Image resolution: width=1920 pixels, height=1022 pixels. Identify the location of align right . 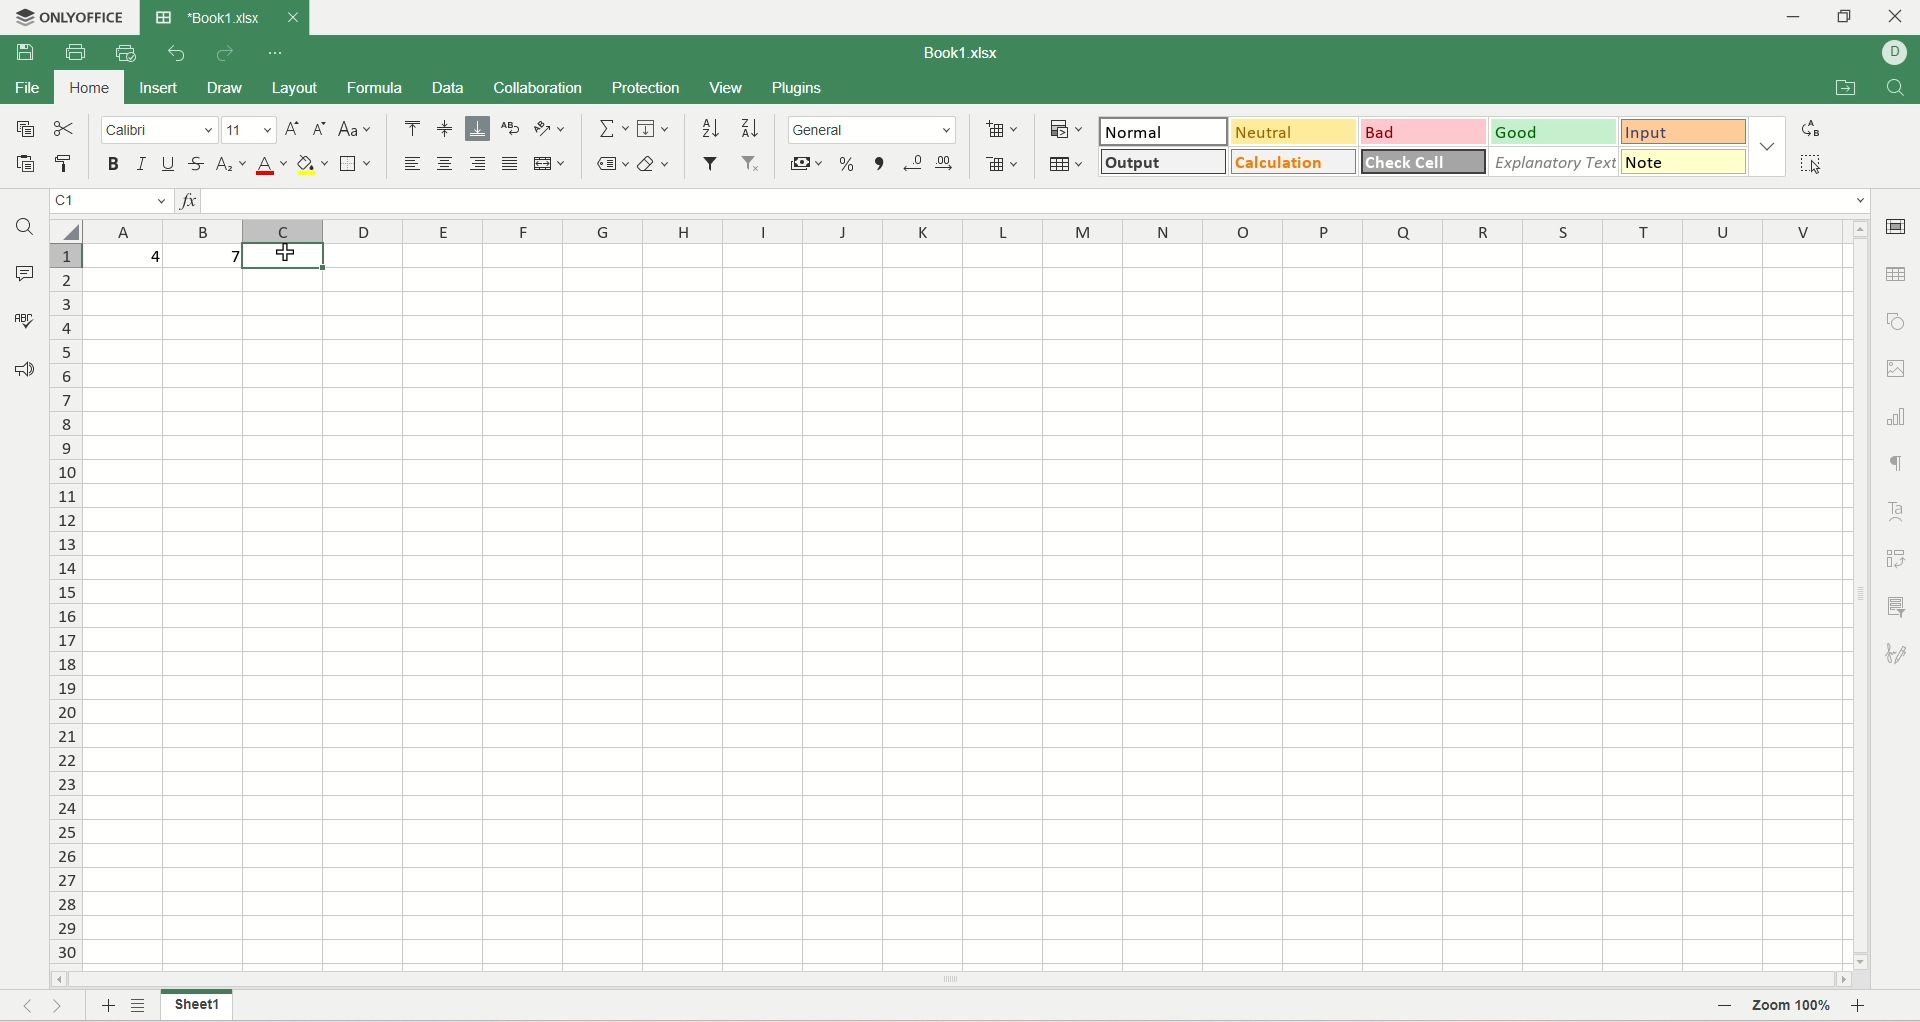
(477, 164).